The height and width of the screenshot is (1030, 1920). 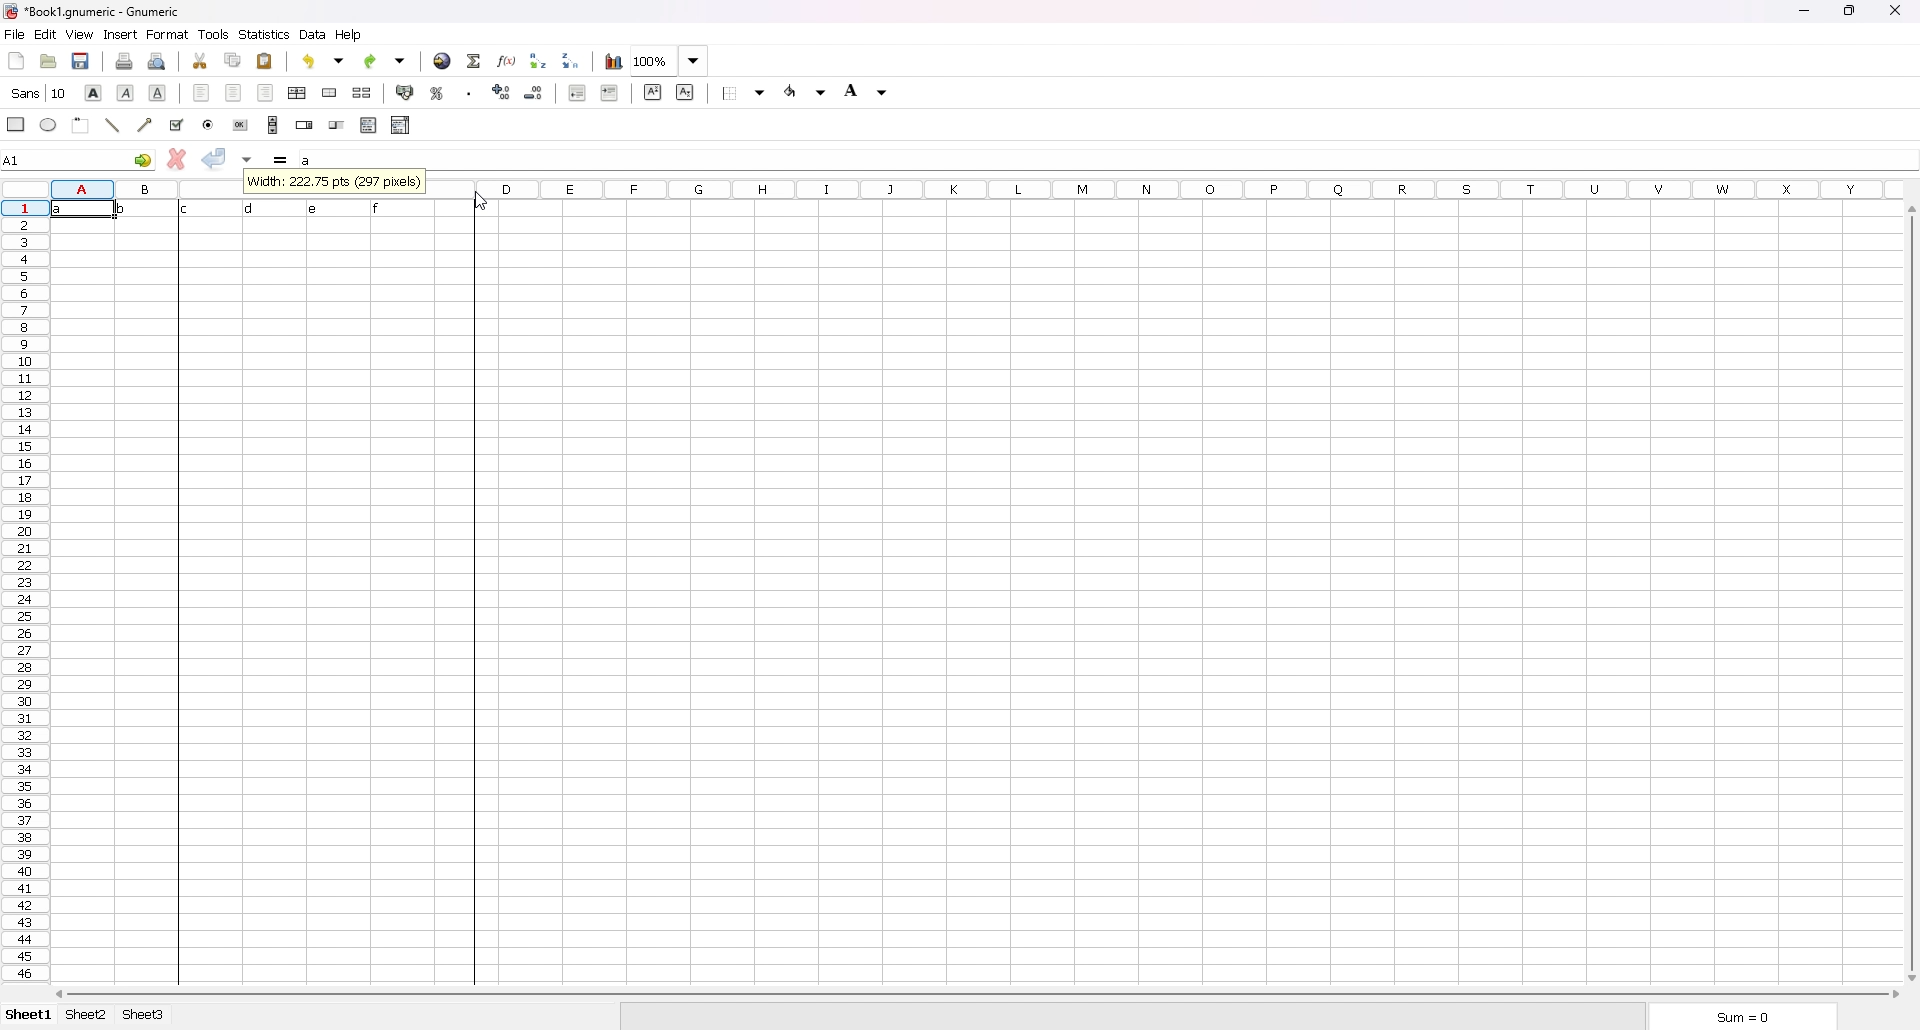 I want to click on radio button, so click(x=210, y=125).